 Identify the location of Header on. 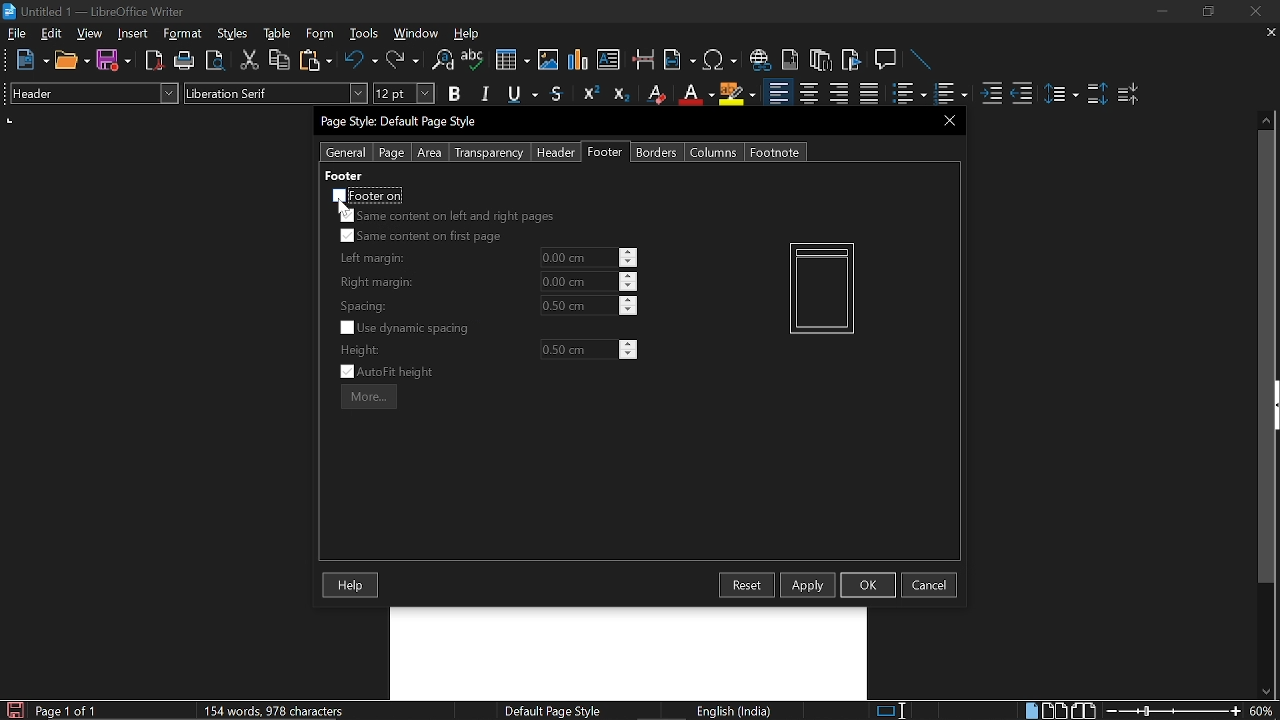
(368, 195).